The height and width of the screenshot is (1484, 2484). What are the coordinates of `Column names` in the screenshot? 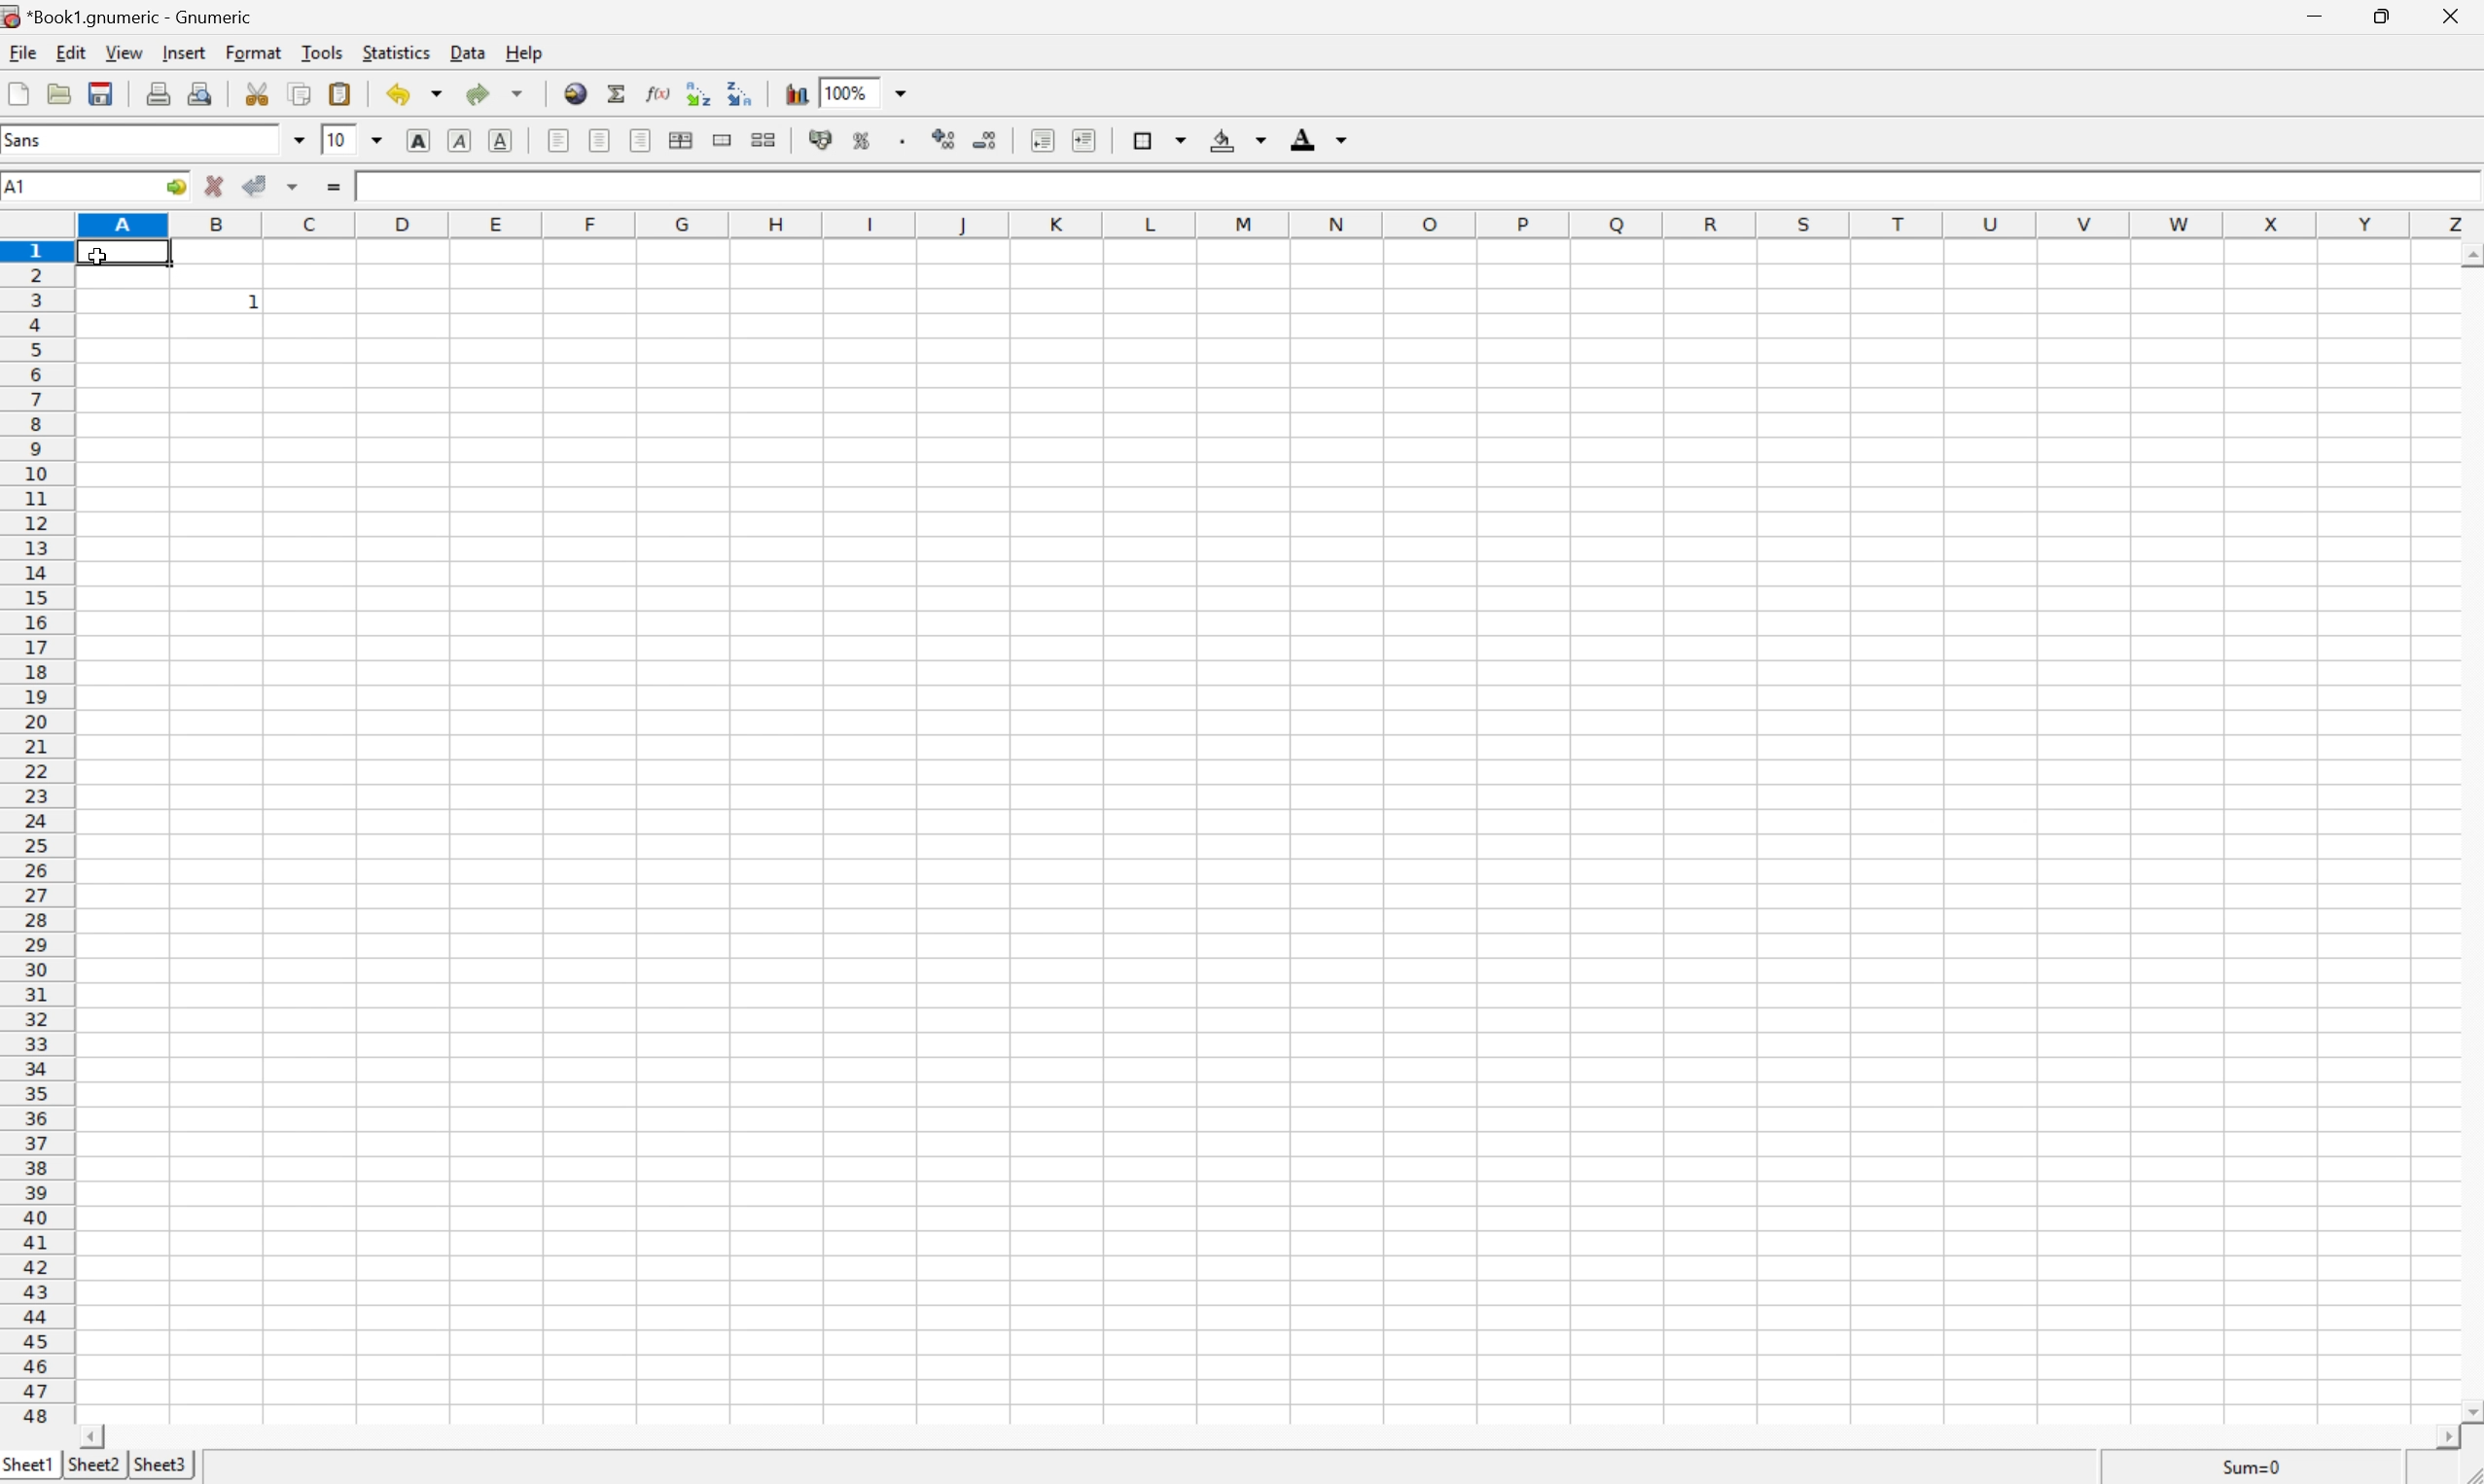 It's located at (1280, 229).